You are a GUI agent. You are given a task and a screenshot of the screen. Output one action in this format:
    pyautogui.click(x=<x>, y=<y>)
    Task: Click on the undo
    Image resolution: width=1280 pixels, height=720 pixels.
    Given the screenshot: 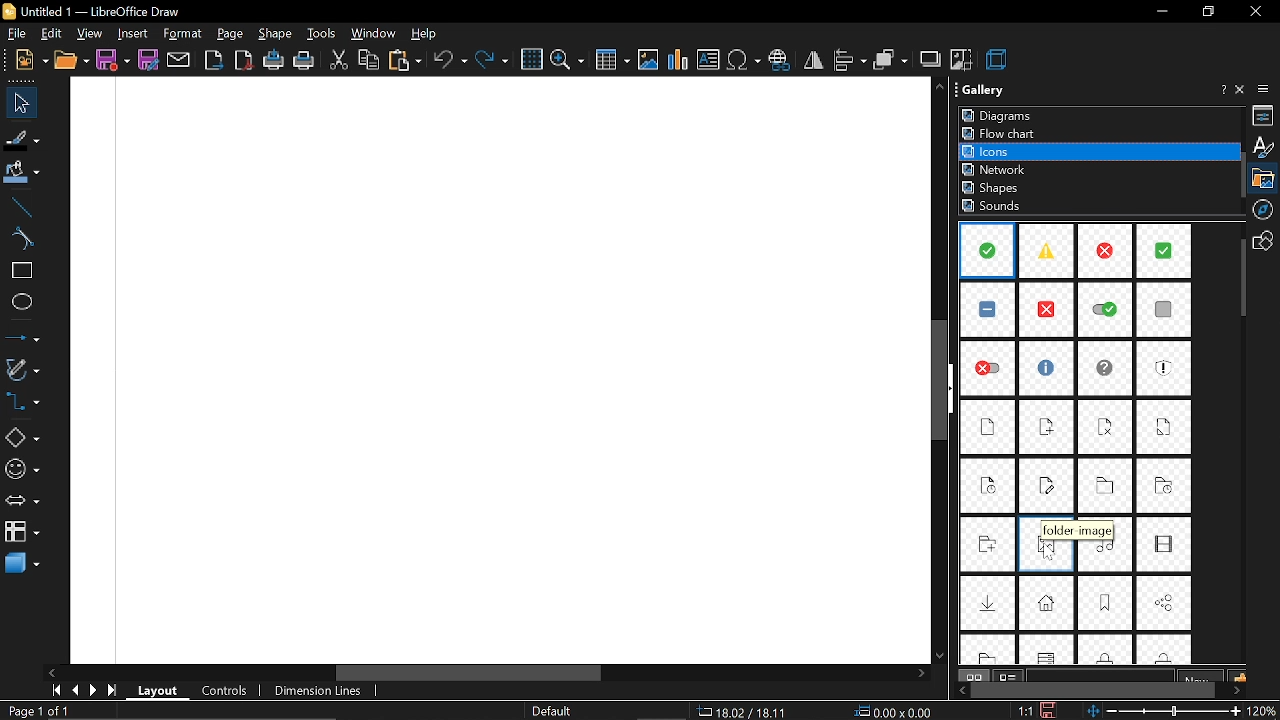 What is the action you would take?
    pyautogui.click(x=449, y=61)
    